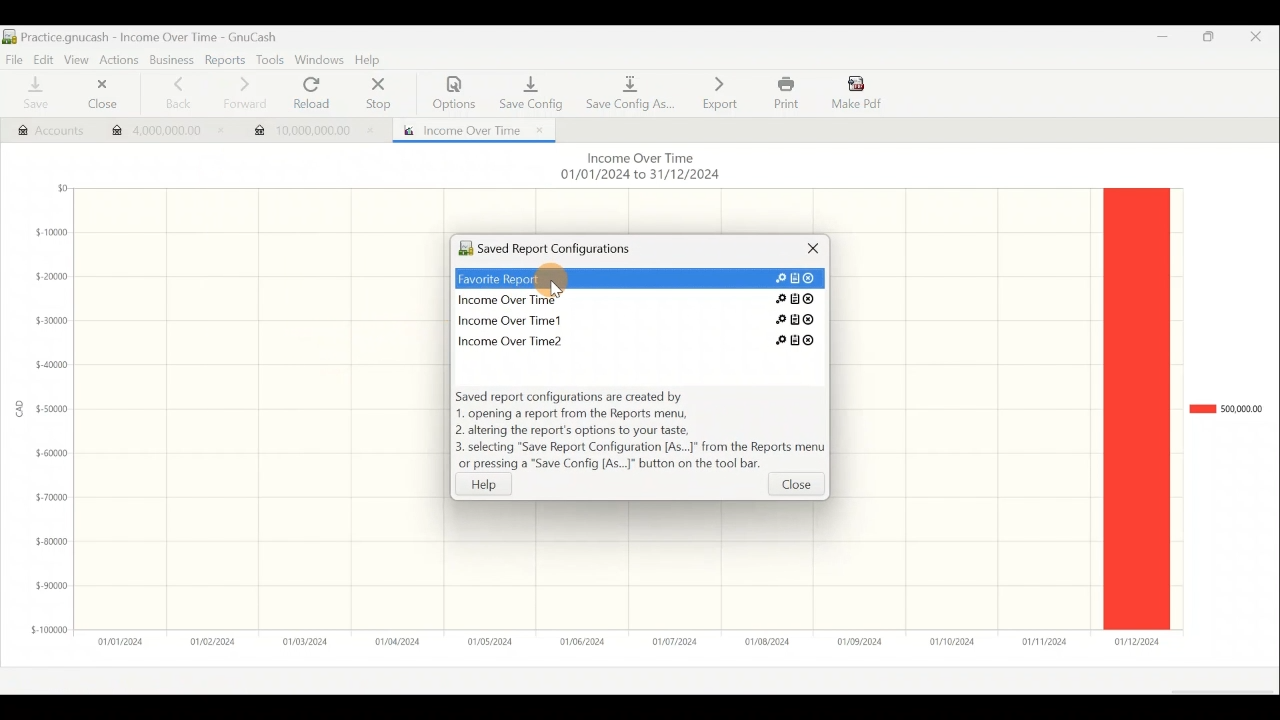  Describe the element at coordinates (376, 95) in the screenshot. I see `Stop` at that location.